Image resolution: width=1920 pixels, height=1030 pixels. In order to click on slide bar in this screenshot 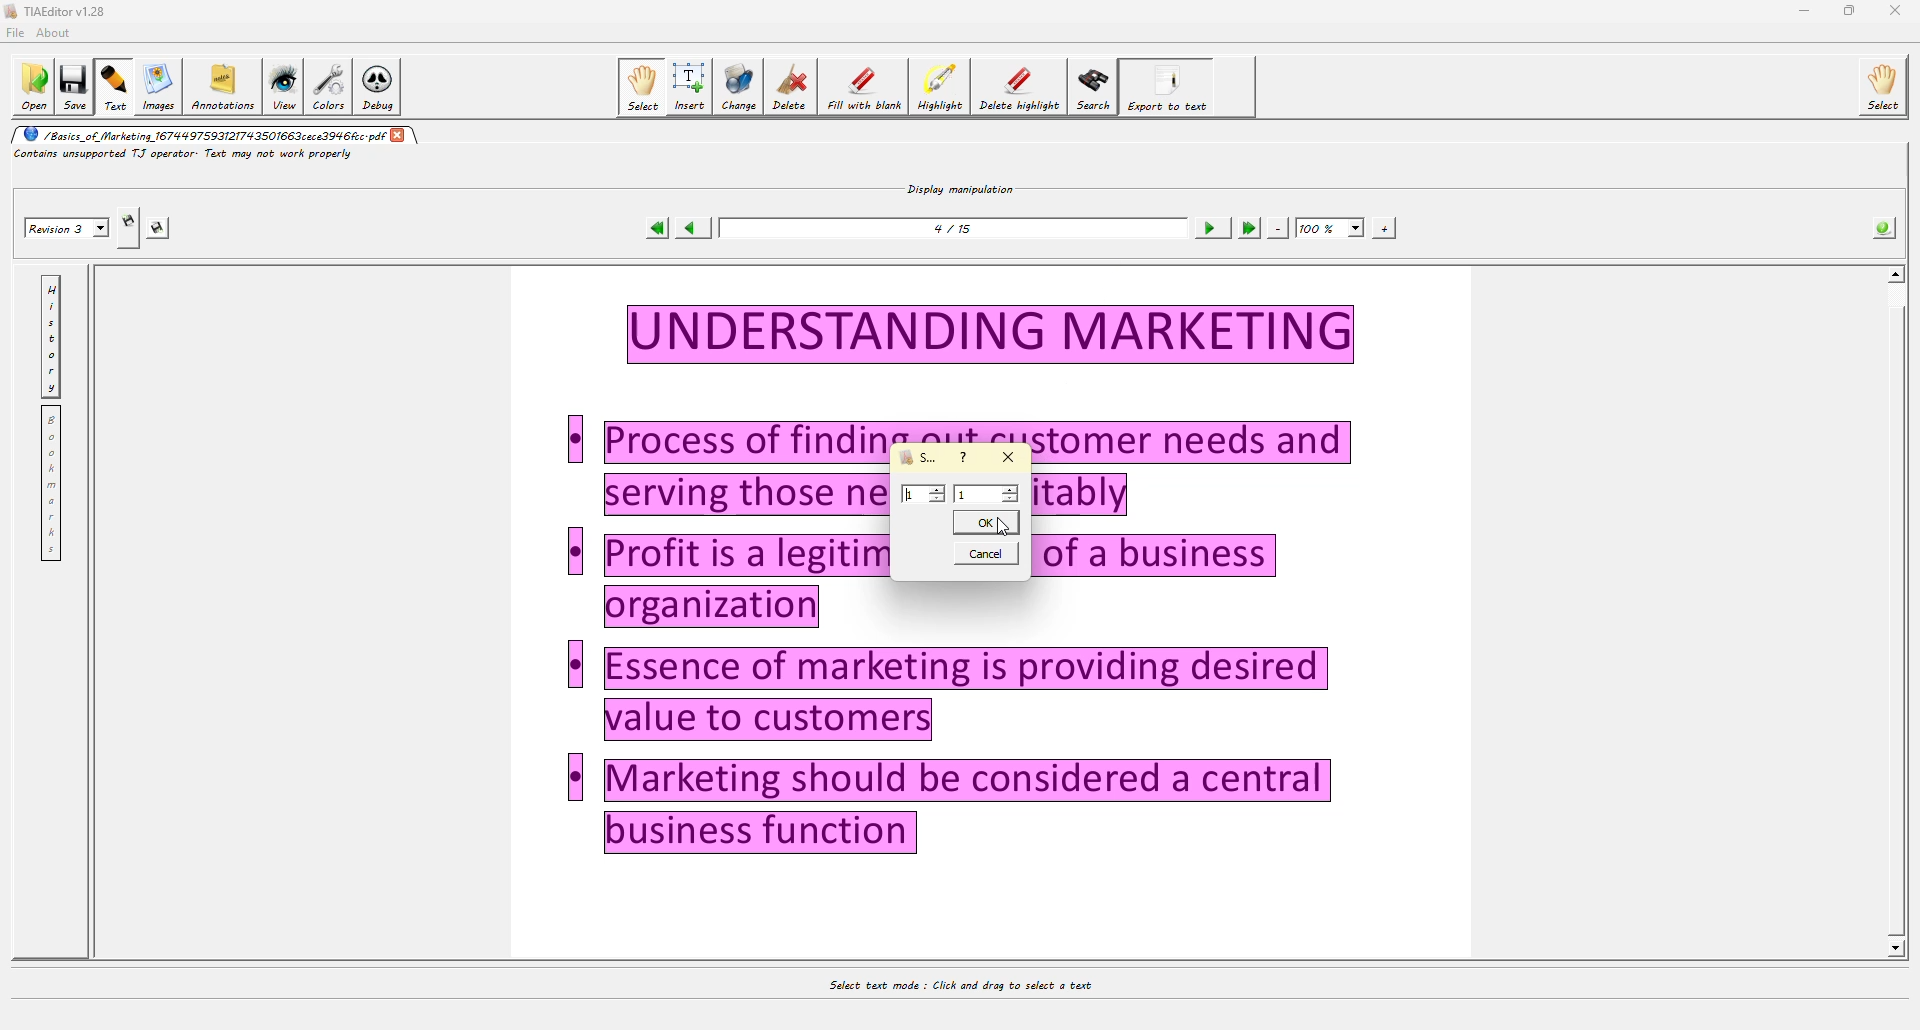, I will do `click(1902, 609)`.